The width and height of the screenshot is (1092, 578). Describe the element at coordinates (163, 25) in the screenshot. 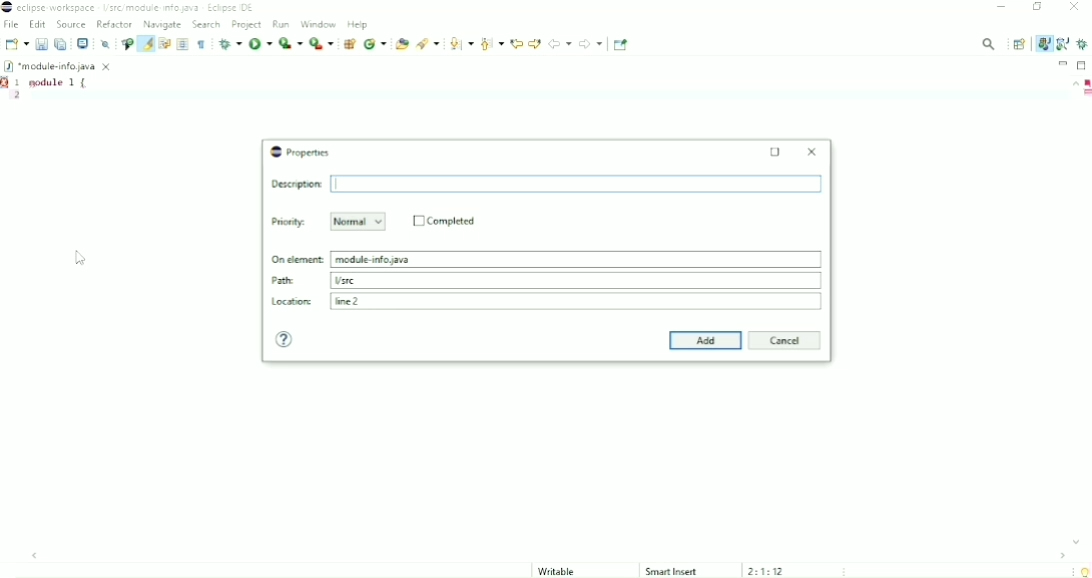

I see `Navigate` at that location.